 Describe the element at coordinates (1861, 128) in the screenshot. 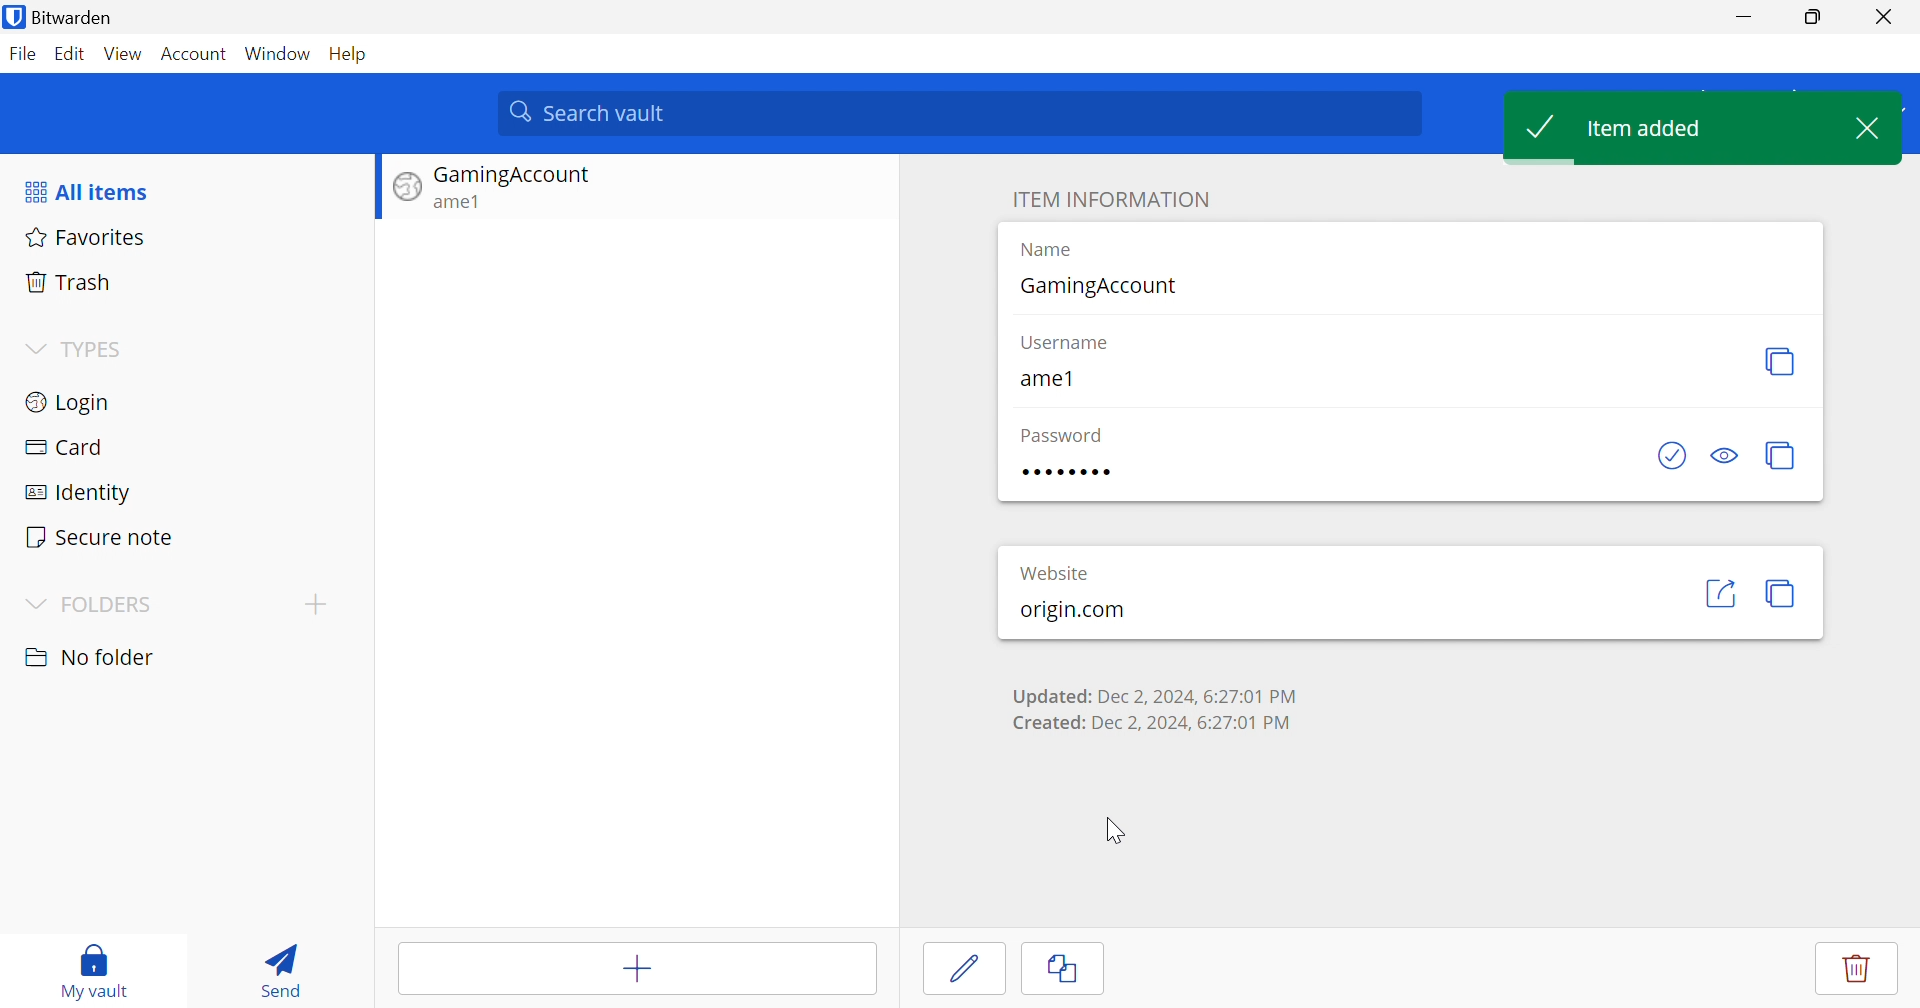

I see `Close` at that location.